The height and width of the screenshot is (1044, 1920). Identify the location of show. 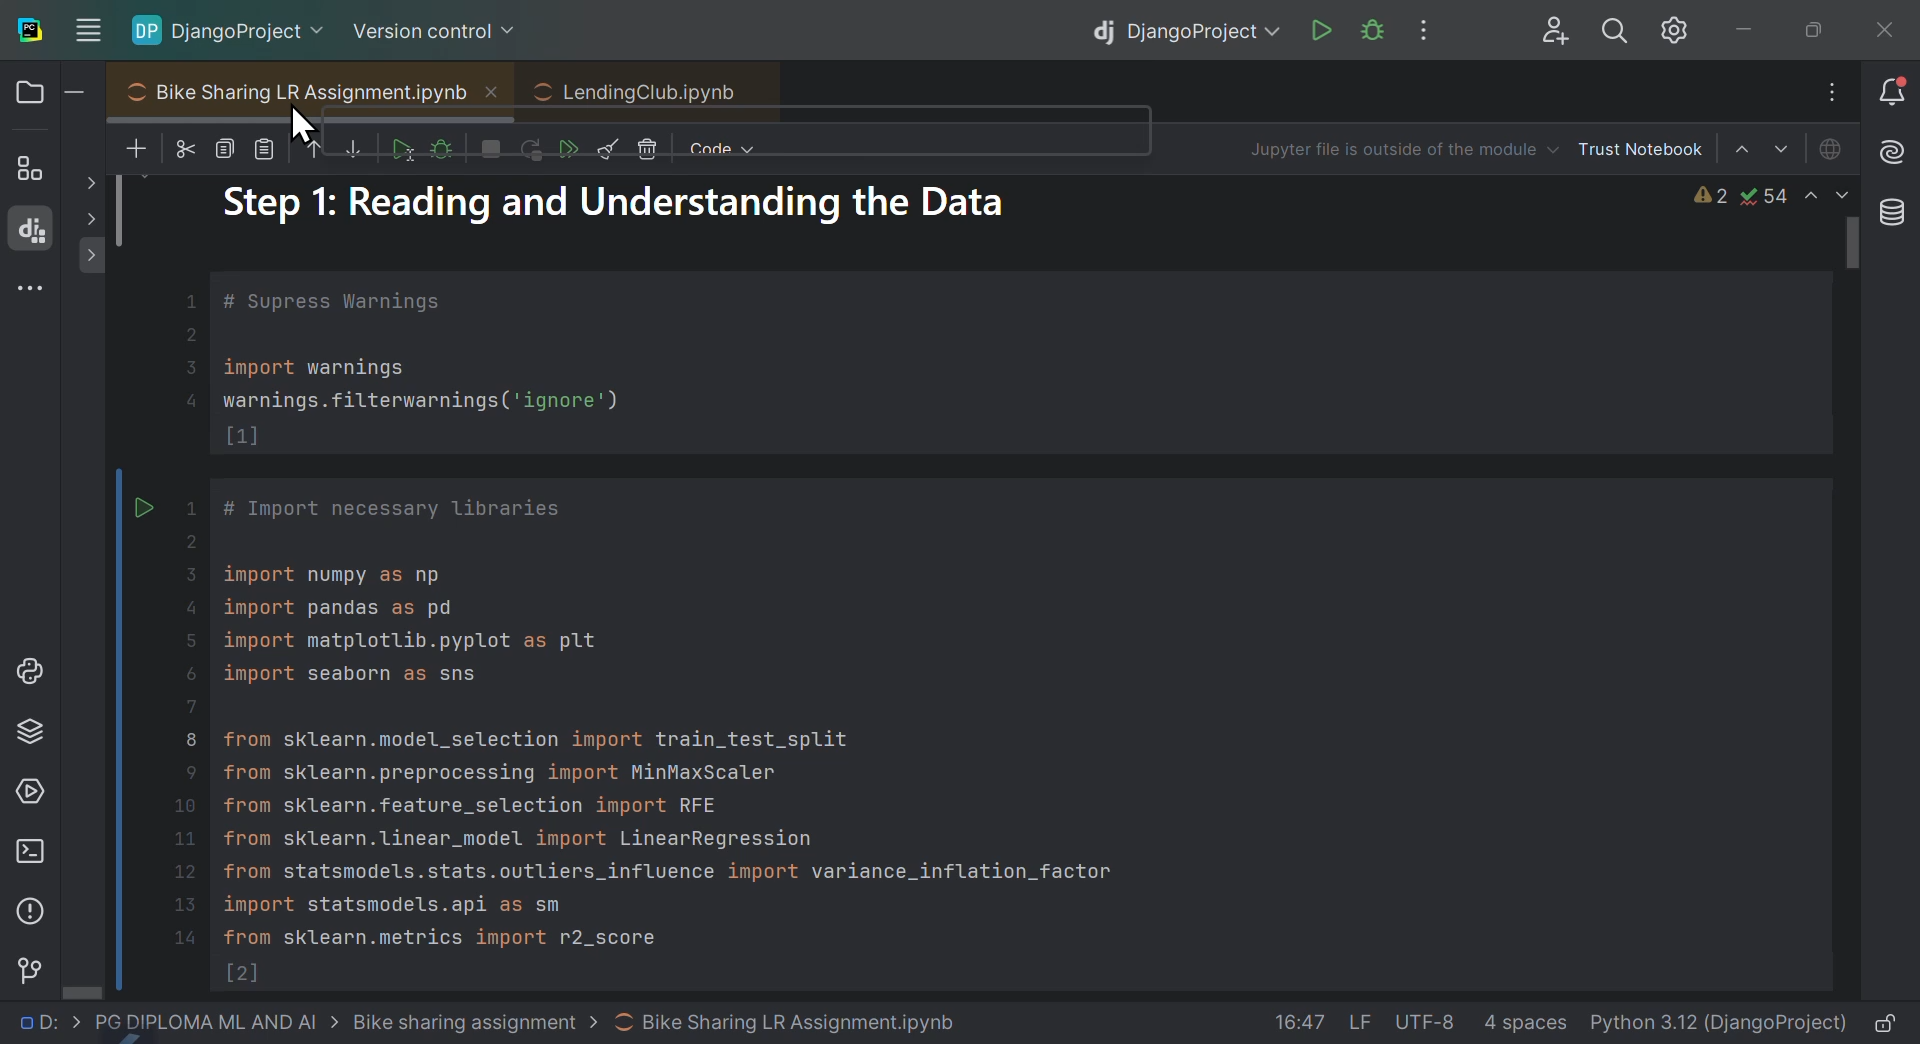
(93, 255).